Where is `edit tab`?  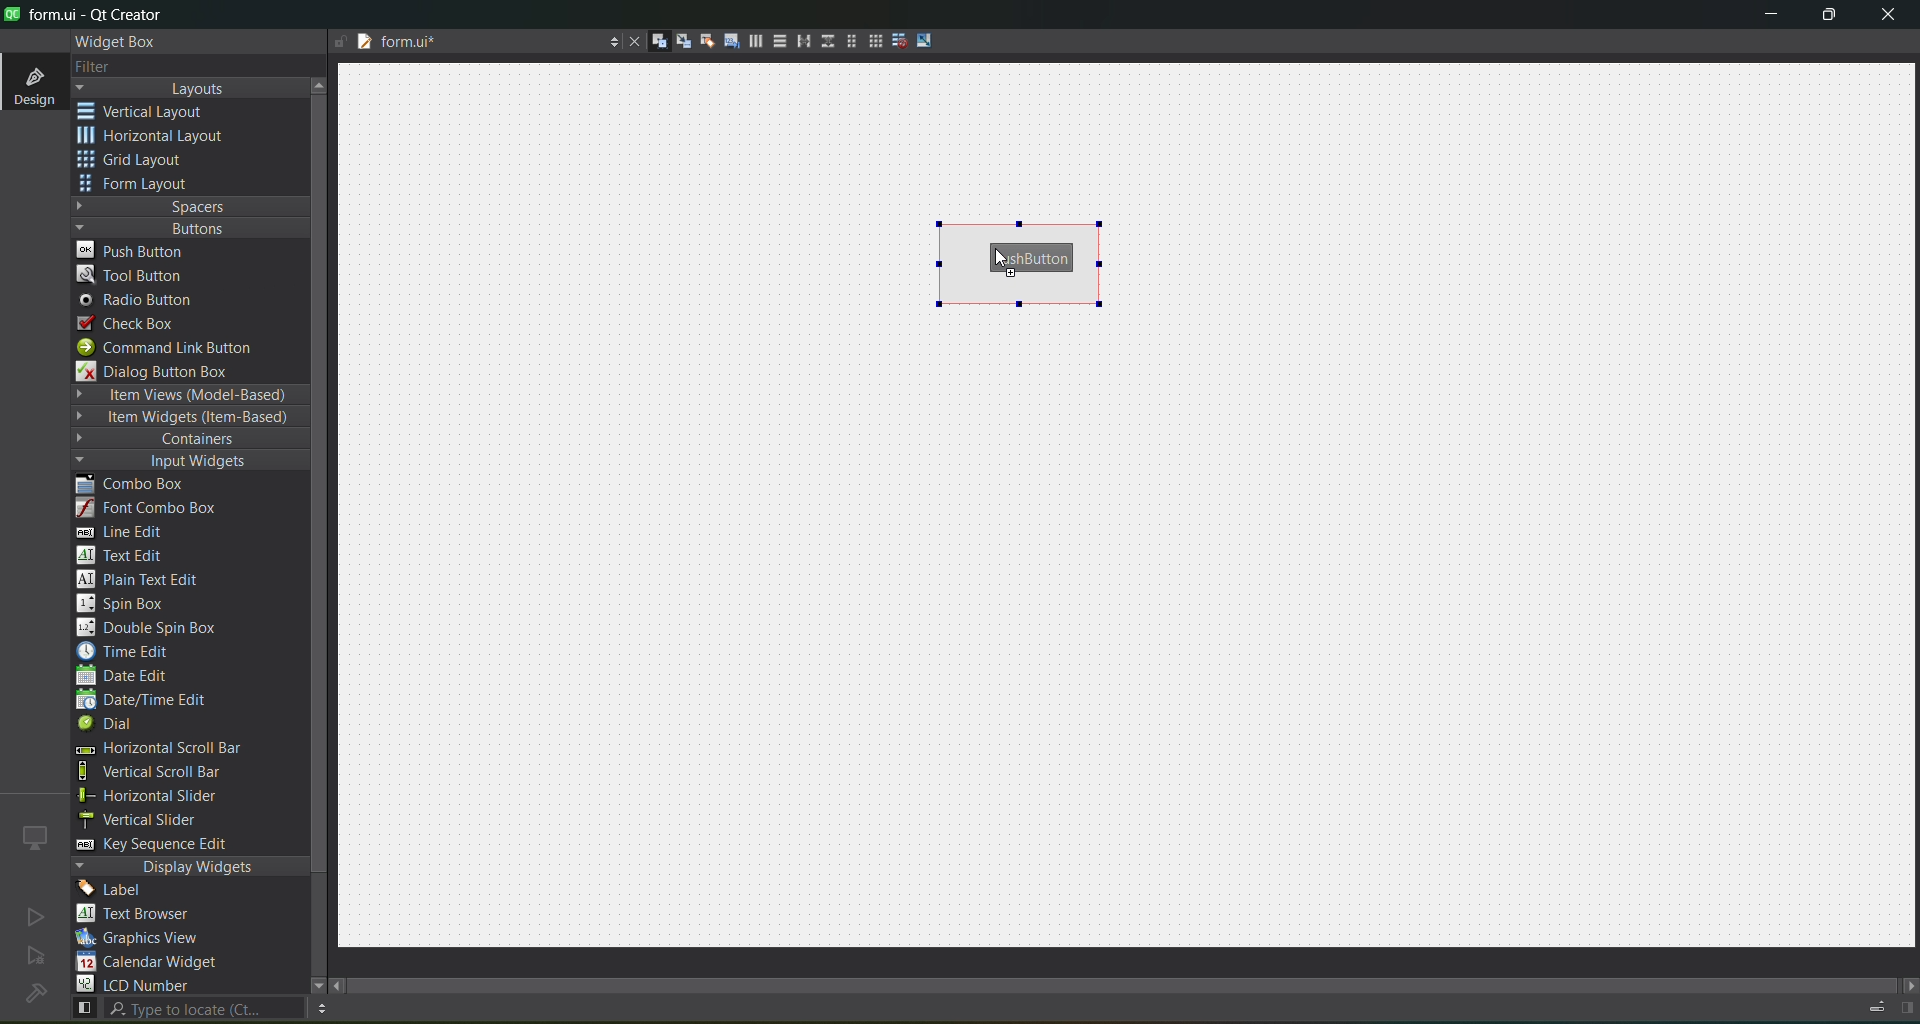
edit tab is located at coordinates (724, 44).